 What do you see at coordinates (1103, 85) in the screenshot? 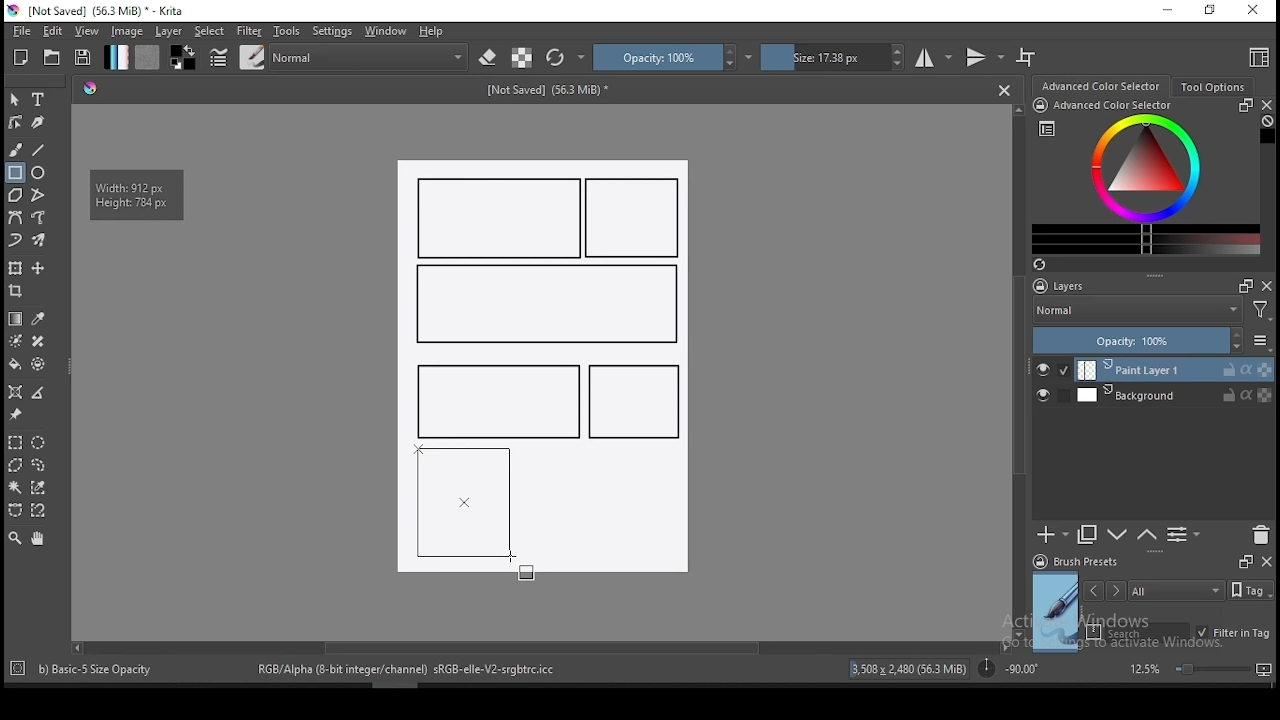
I see `advance color selector` at bounding box center [1103, 85].